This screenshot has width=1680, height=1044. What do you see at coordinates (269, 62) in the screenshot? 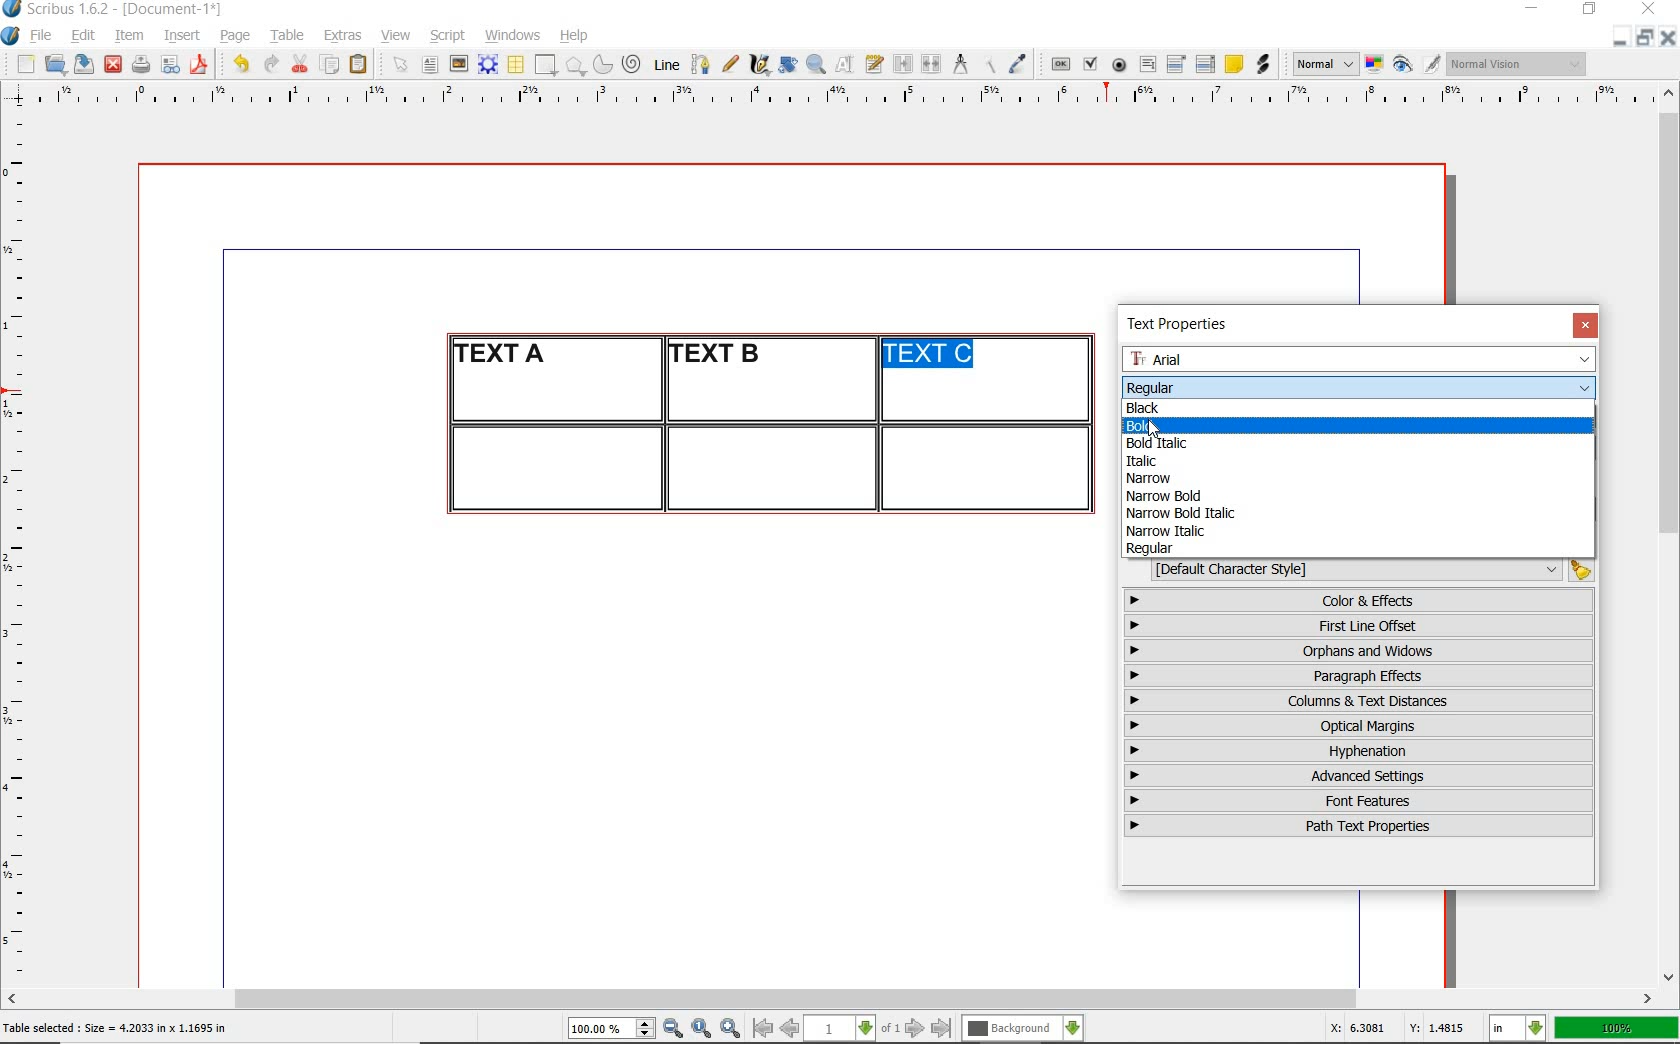
I see `redo` at bounding box center [269, 62].